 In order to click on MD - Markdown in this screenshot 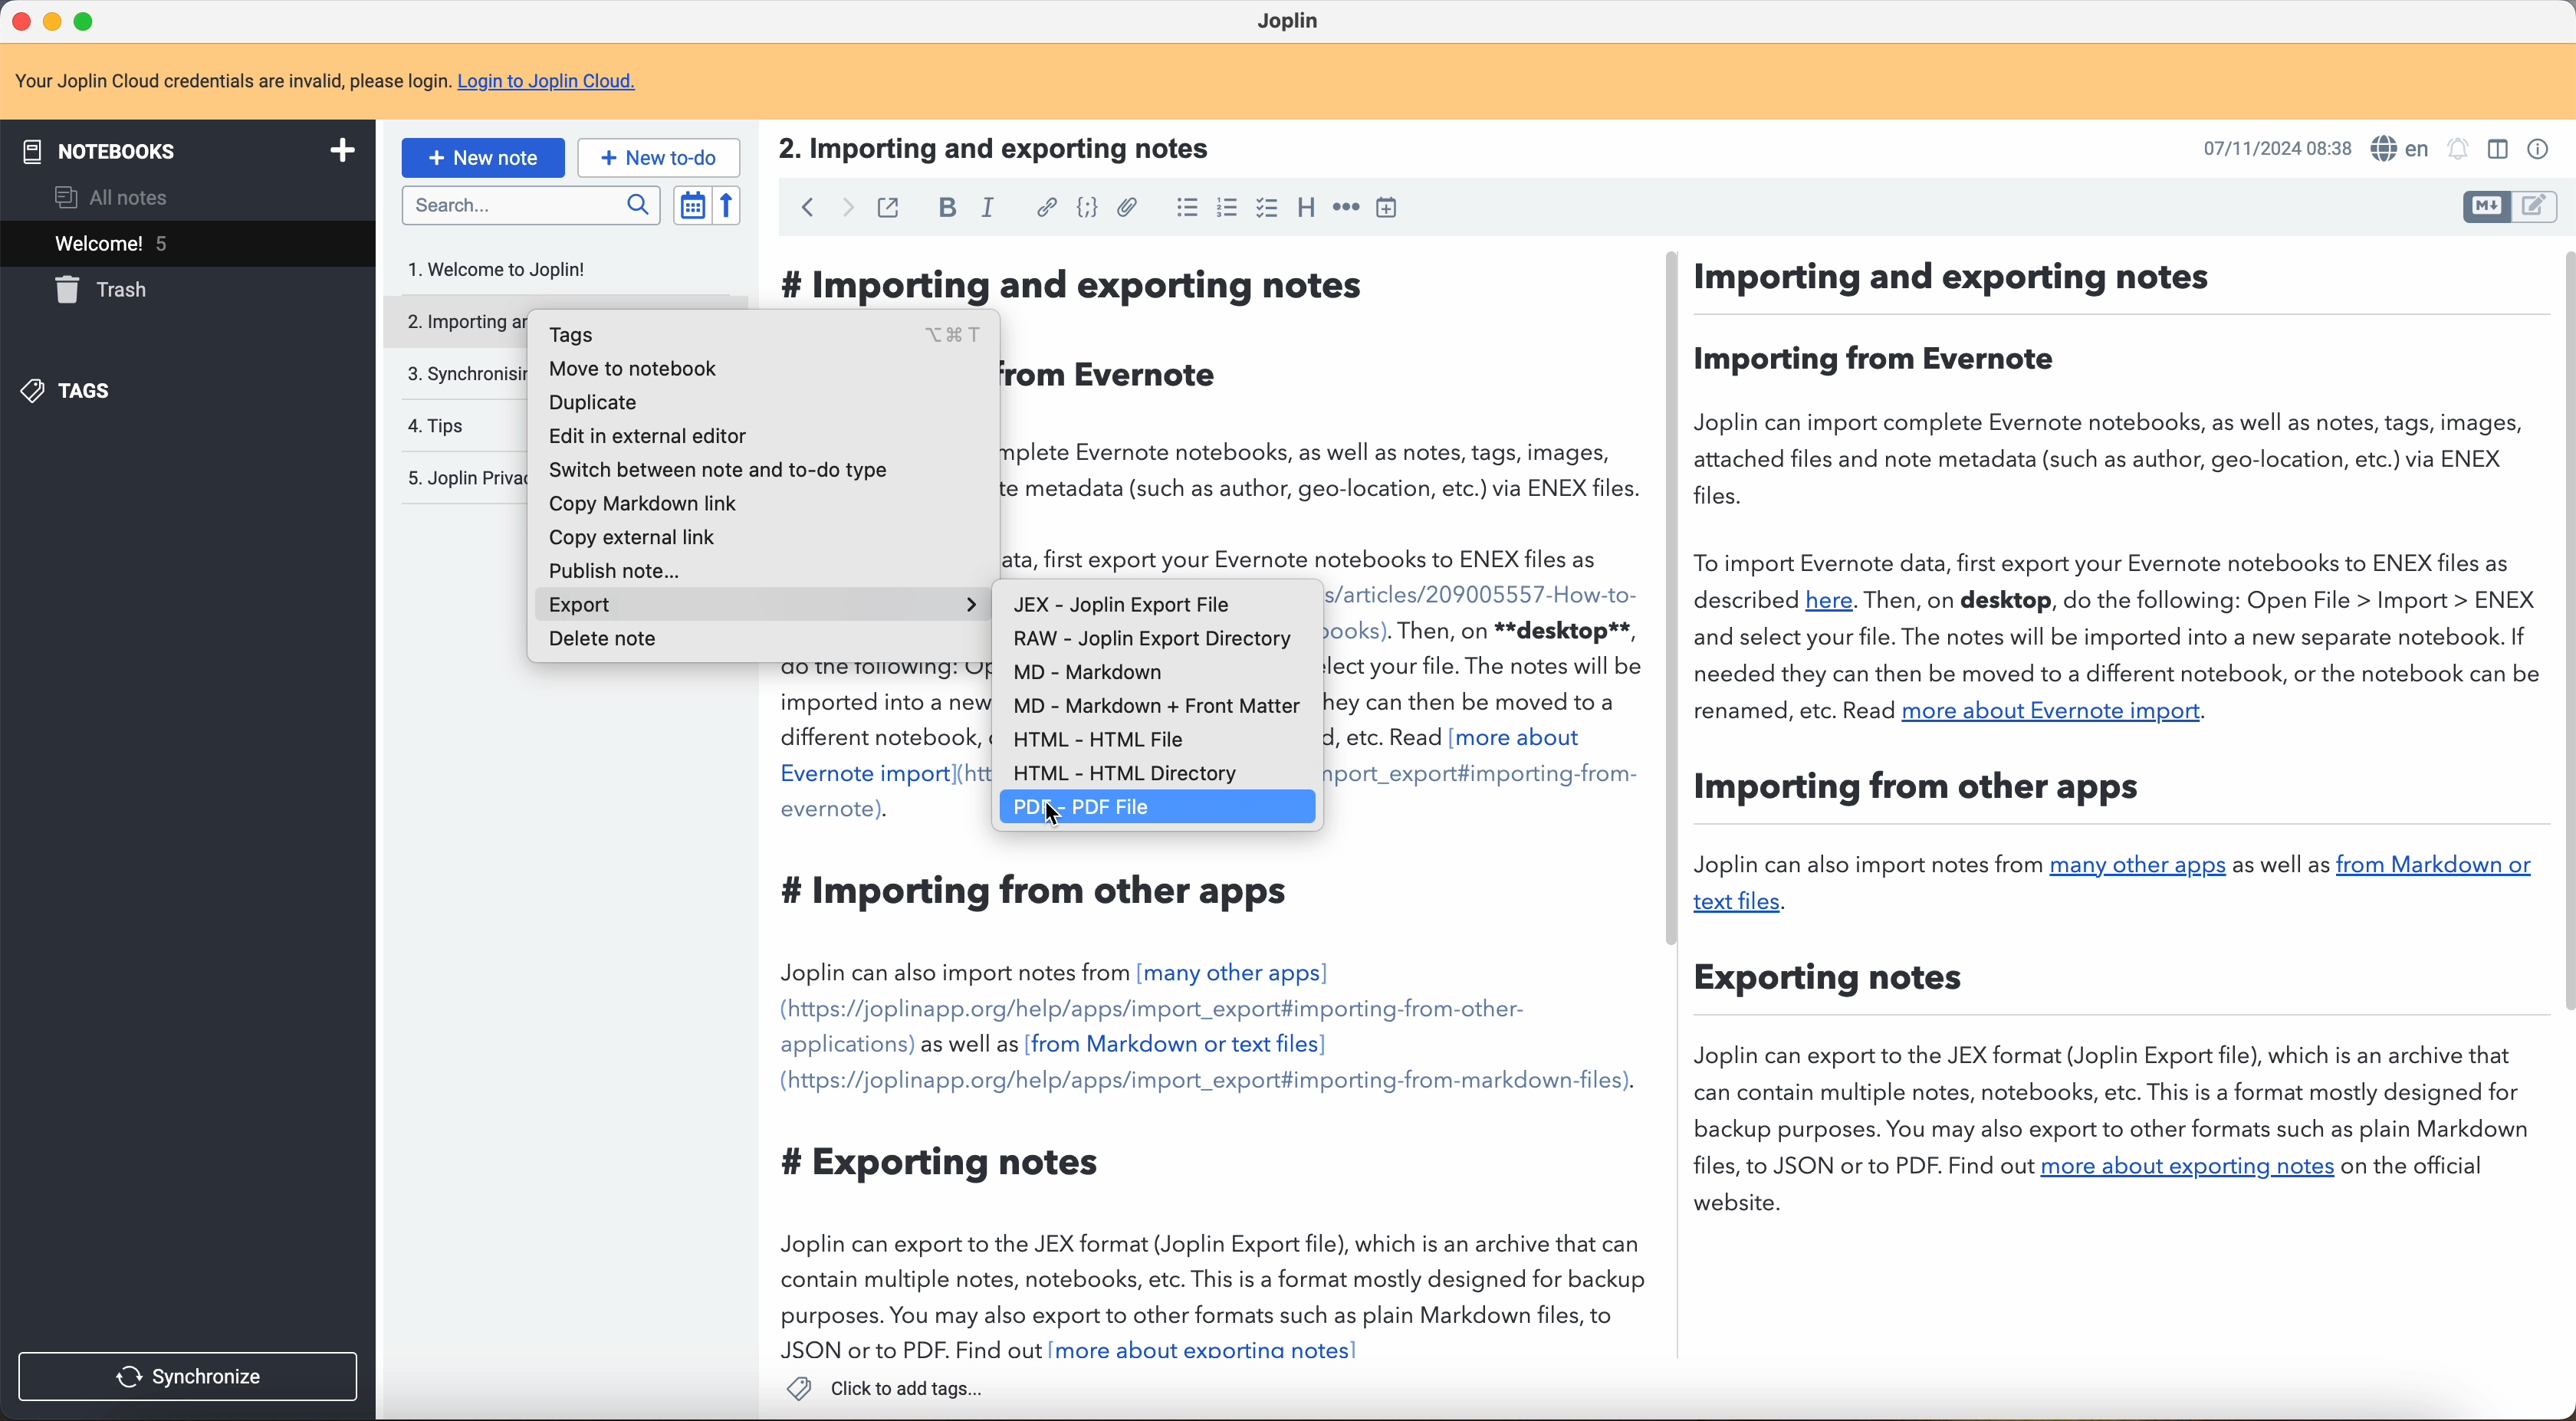, I will do `click(1087, 675)`.